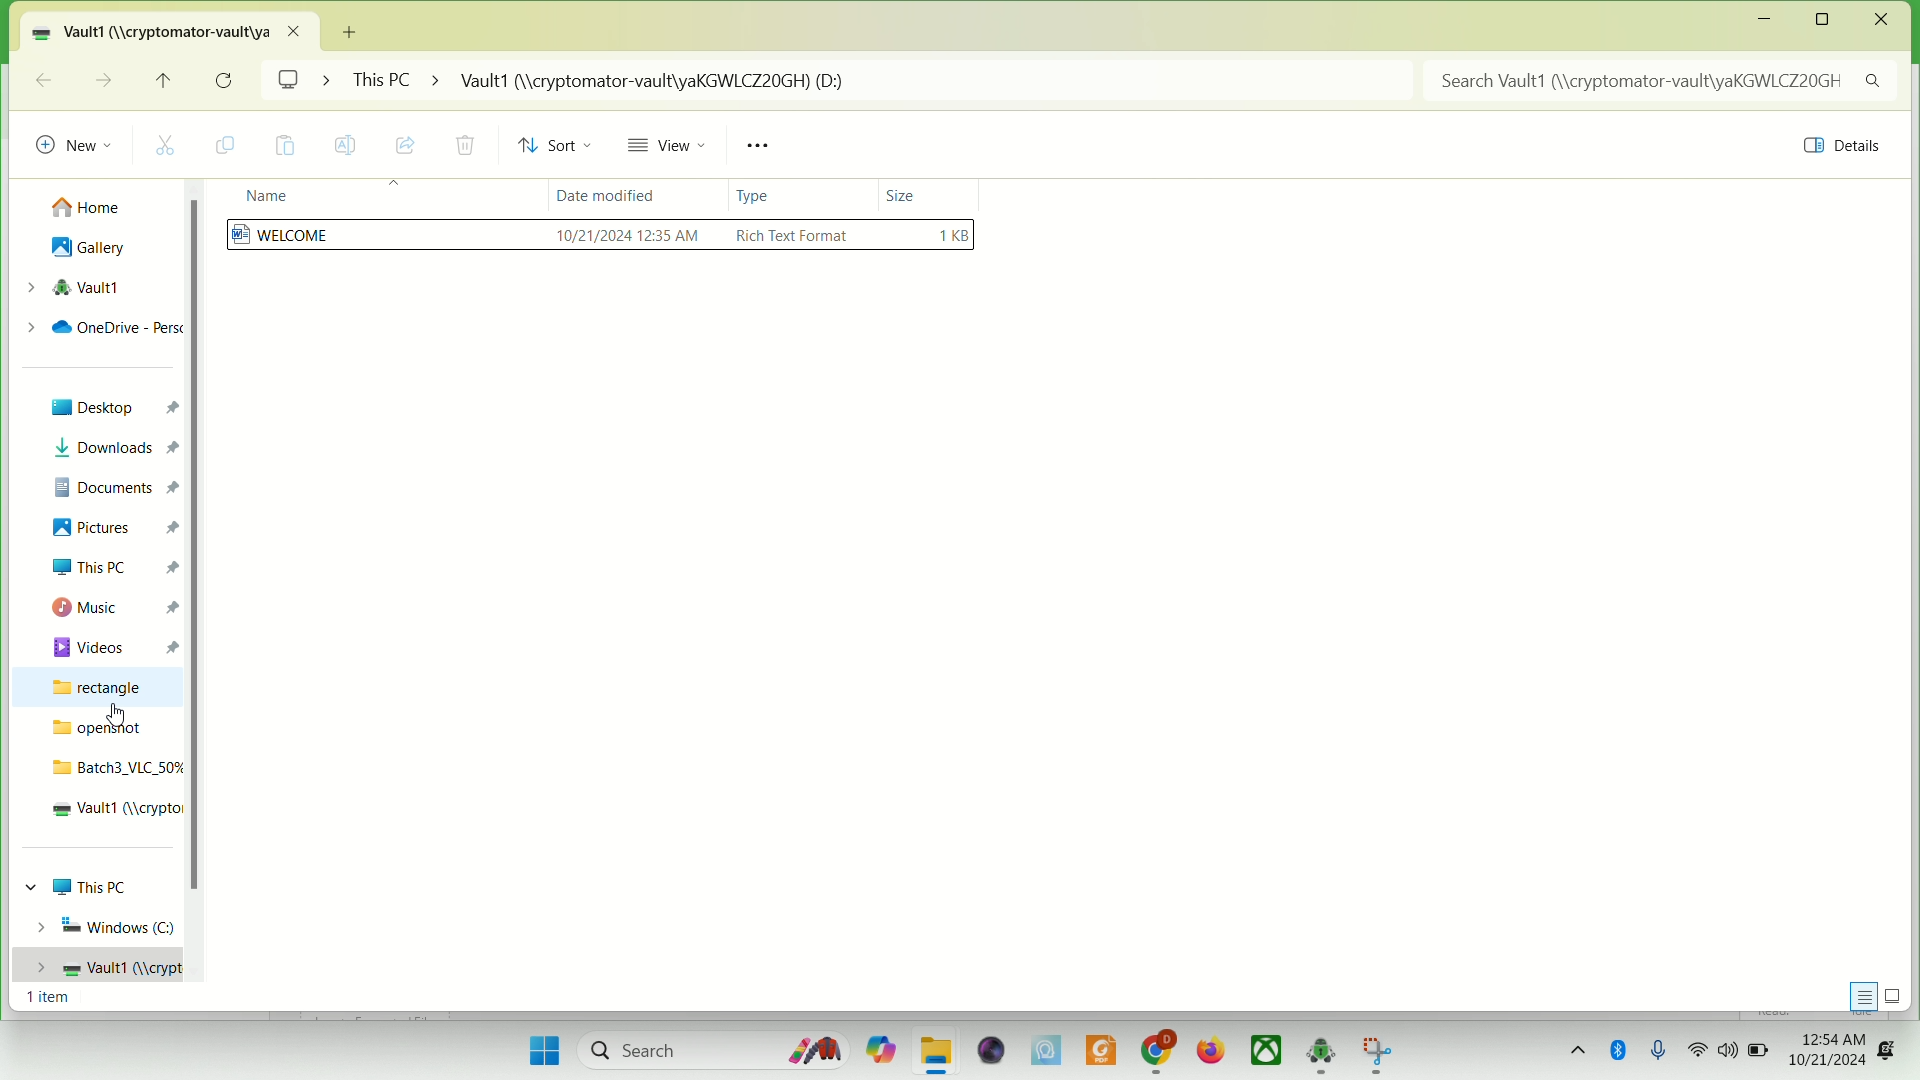 The width and height of the screenshot is (1920, 1080). What do you see at coordinates (74, 140) in the screenshot?
I see `new` at bounding box center [74, 140].